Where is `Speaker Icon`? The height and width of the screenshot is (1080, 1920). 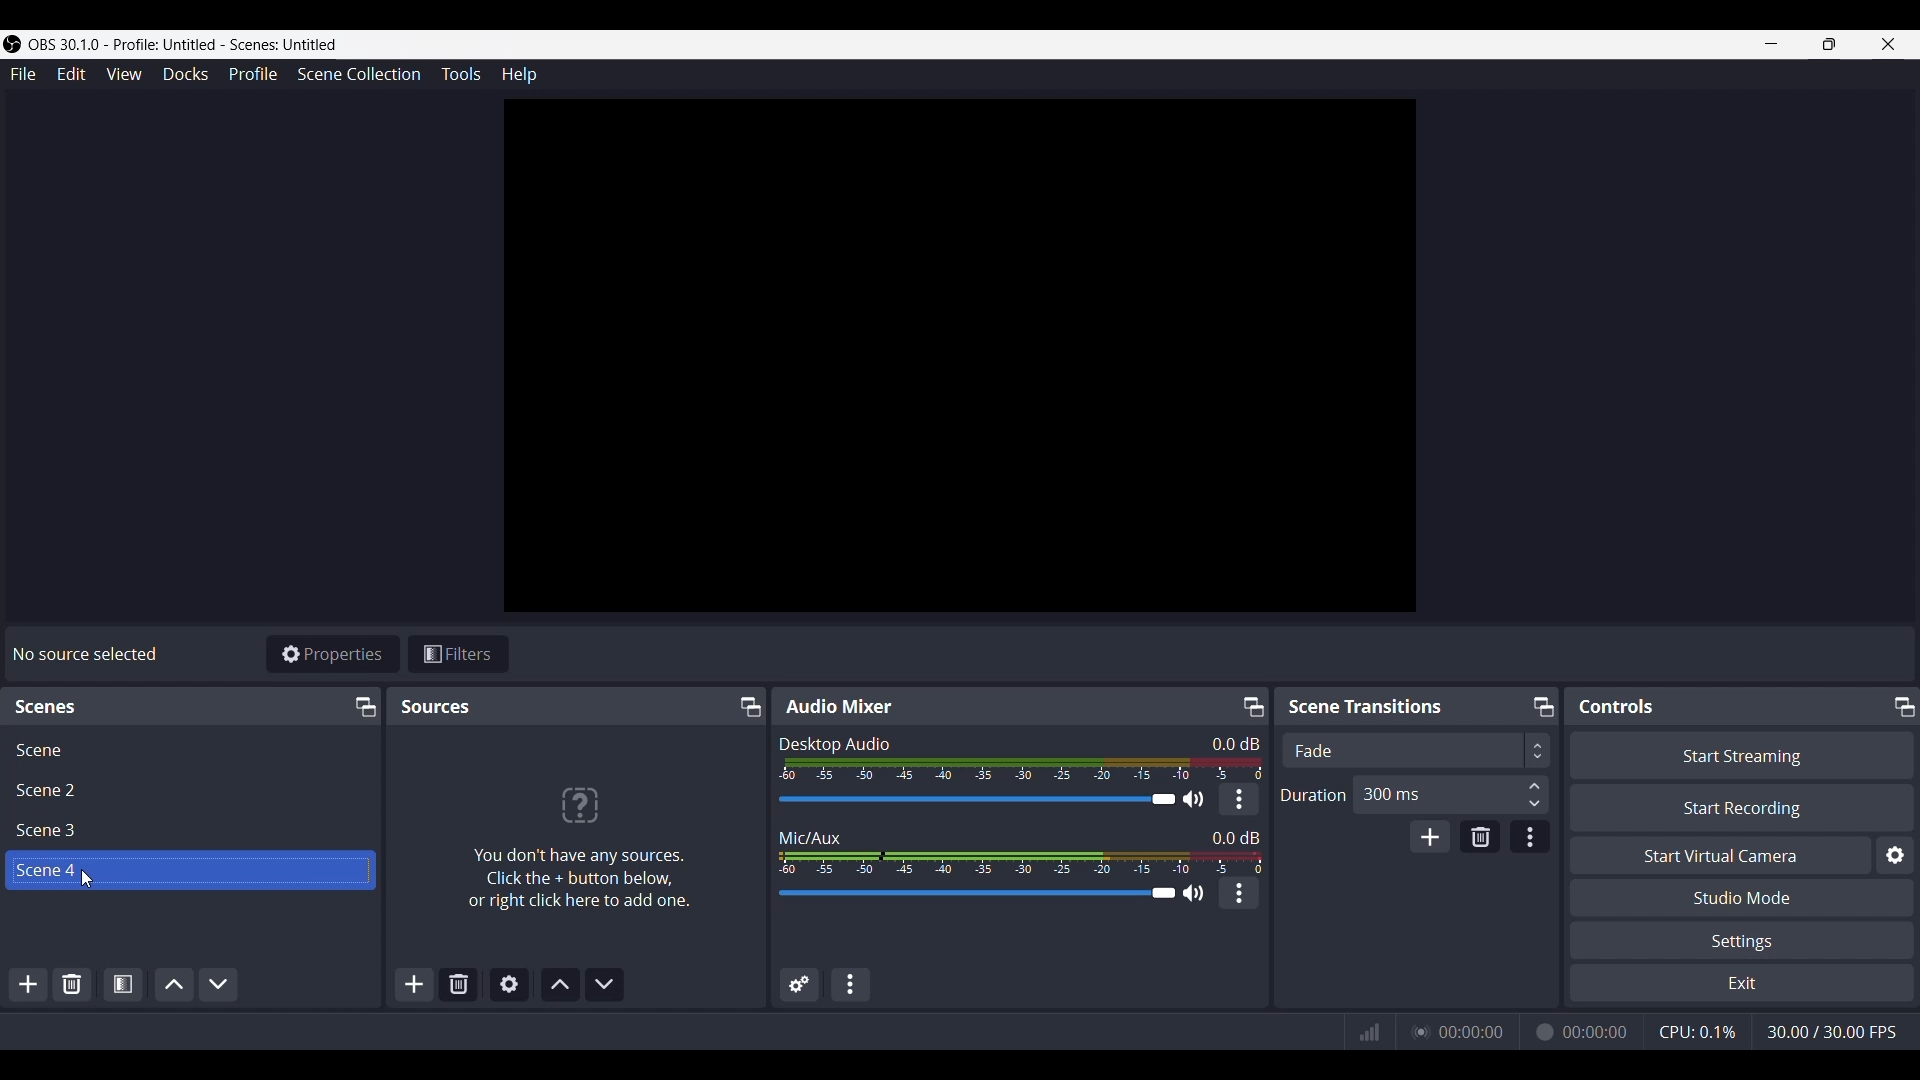
Speaker Icon is located at coordinates (1193, 892).